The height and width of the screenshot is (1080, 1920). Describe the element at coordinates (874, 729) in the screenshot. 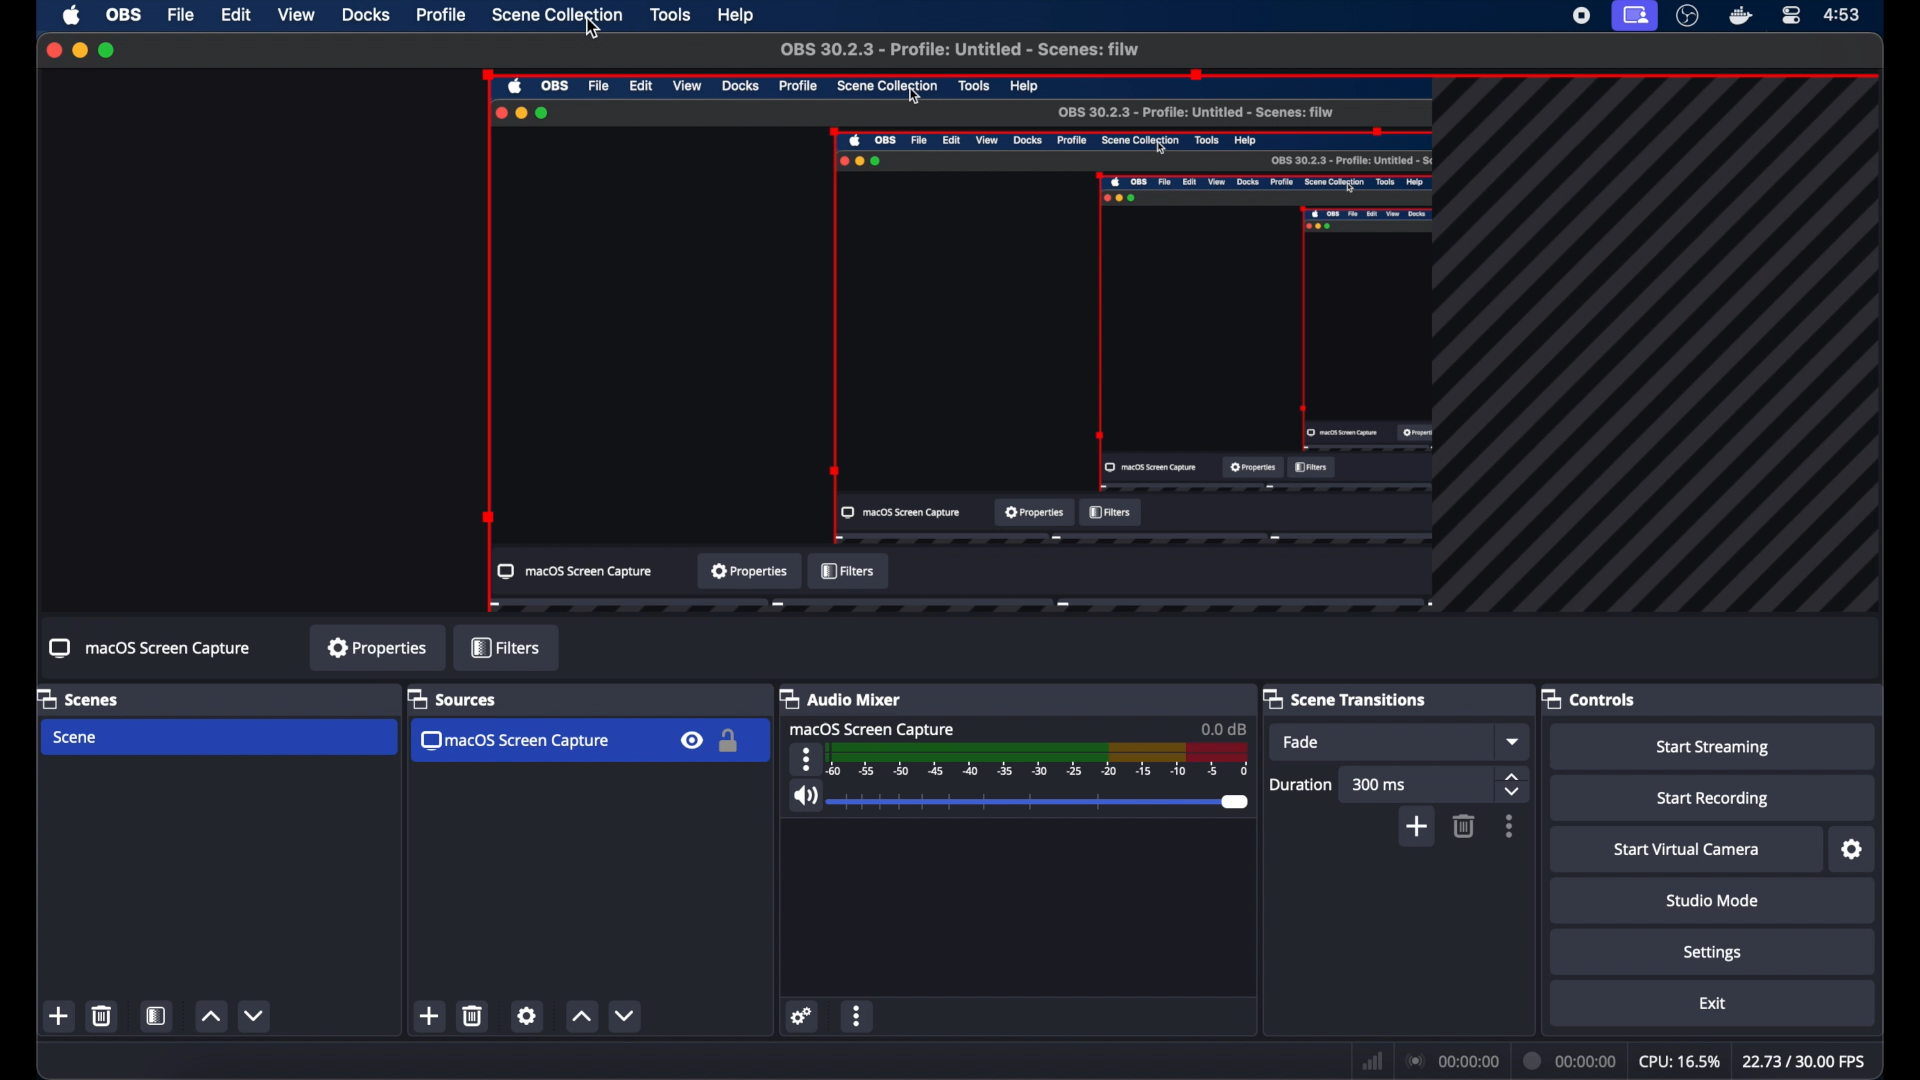

I see `macOS screen capture` at that location.